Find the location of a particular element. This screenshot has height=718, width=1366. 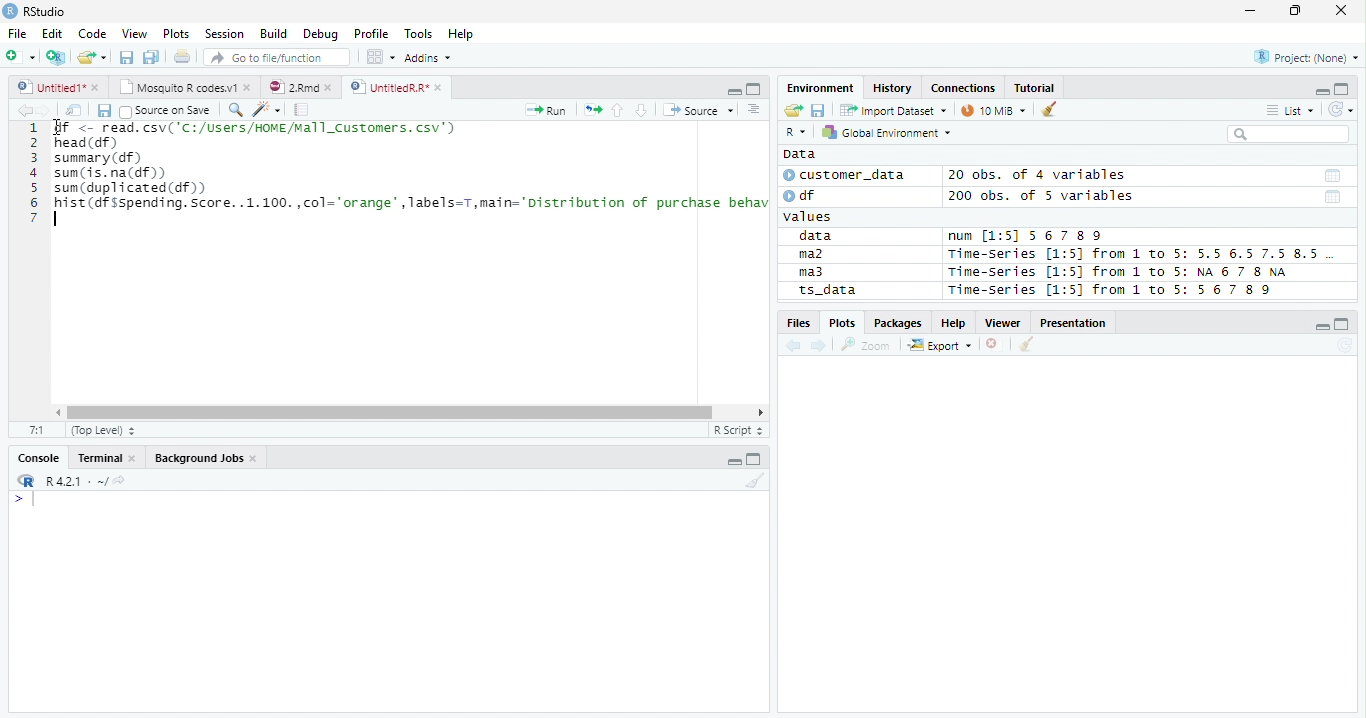

Save all open documents is located at coordinates (151, 58).